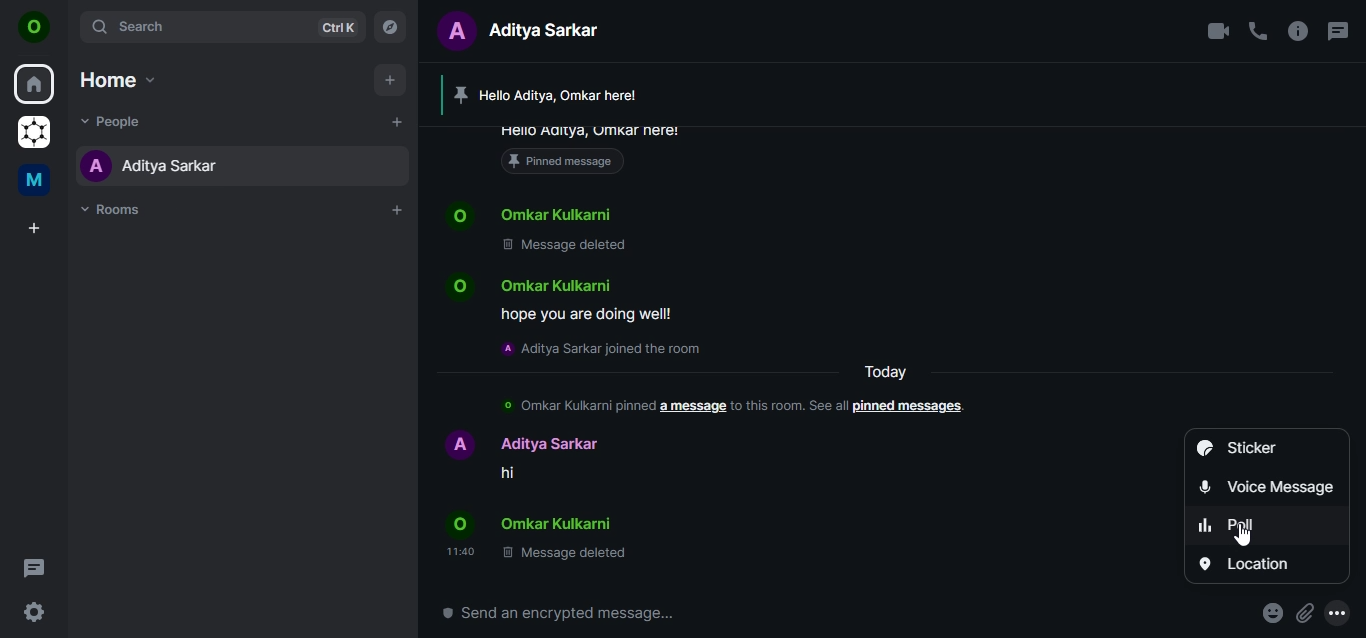 The image size is (1366, 638). What do you see at coordinates (788, 406) in the screenshot?
I see `to this room.see all` at bounding box center [788, 406].